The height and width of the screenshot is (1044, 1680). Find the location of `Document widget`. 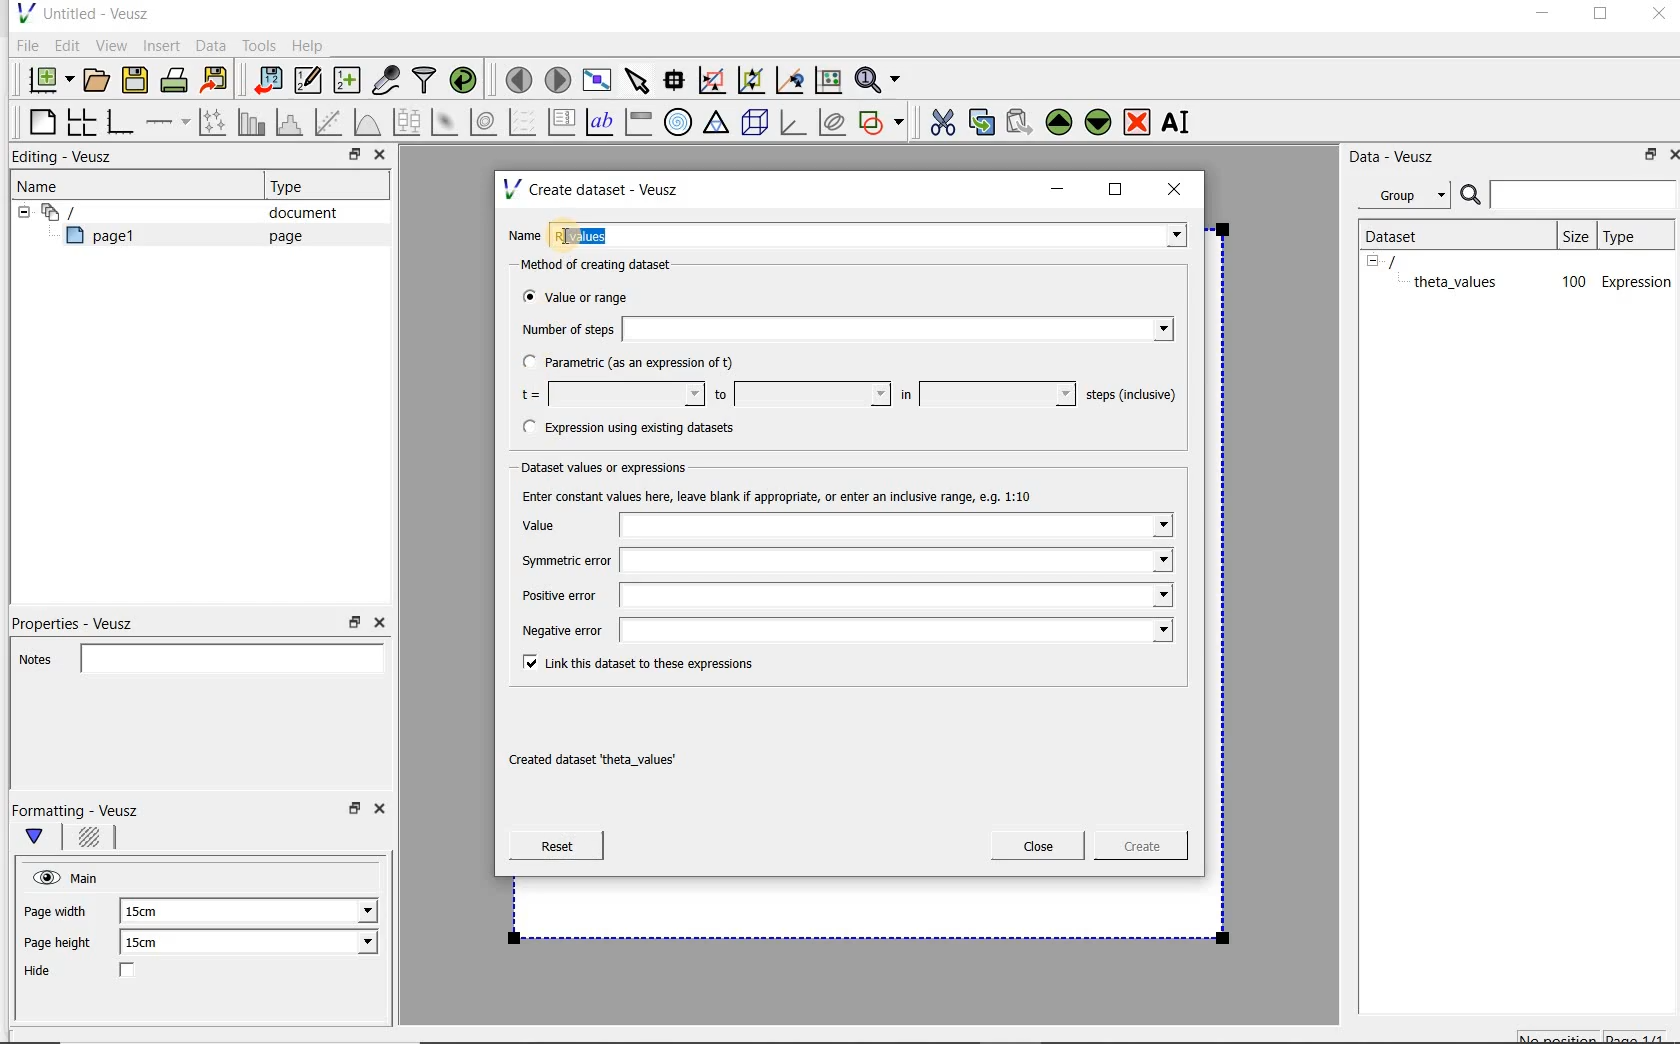

Document widget is located at coordinates (94, 212).